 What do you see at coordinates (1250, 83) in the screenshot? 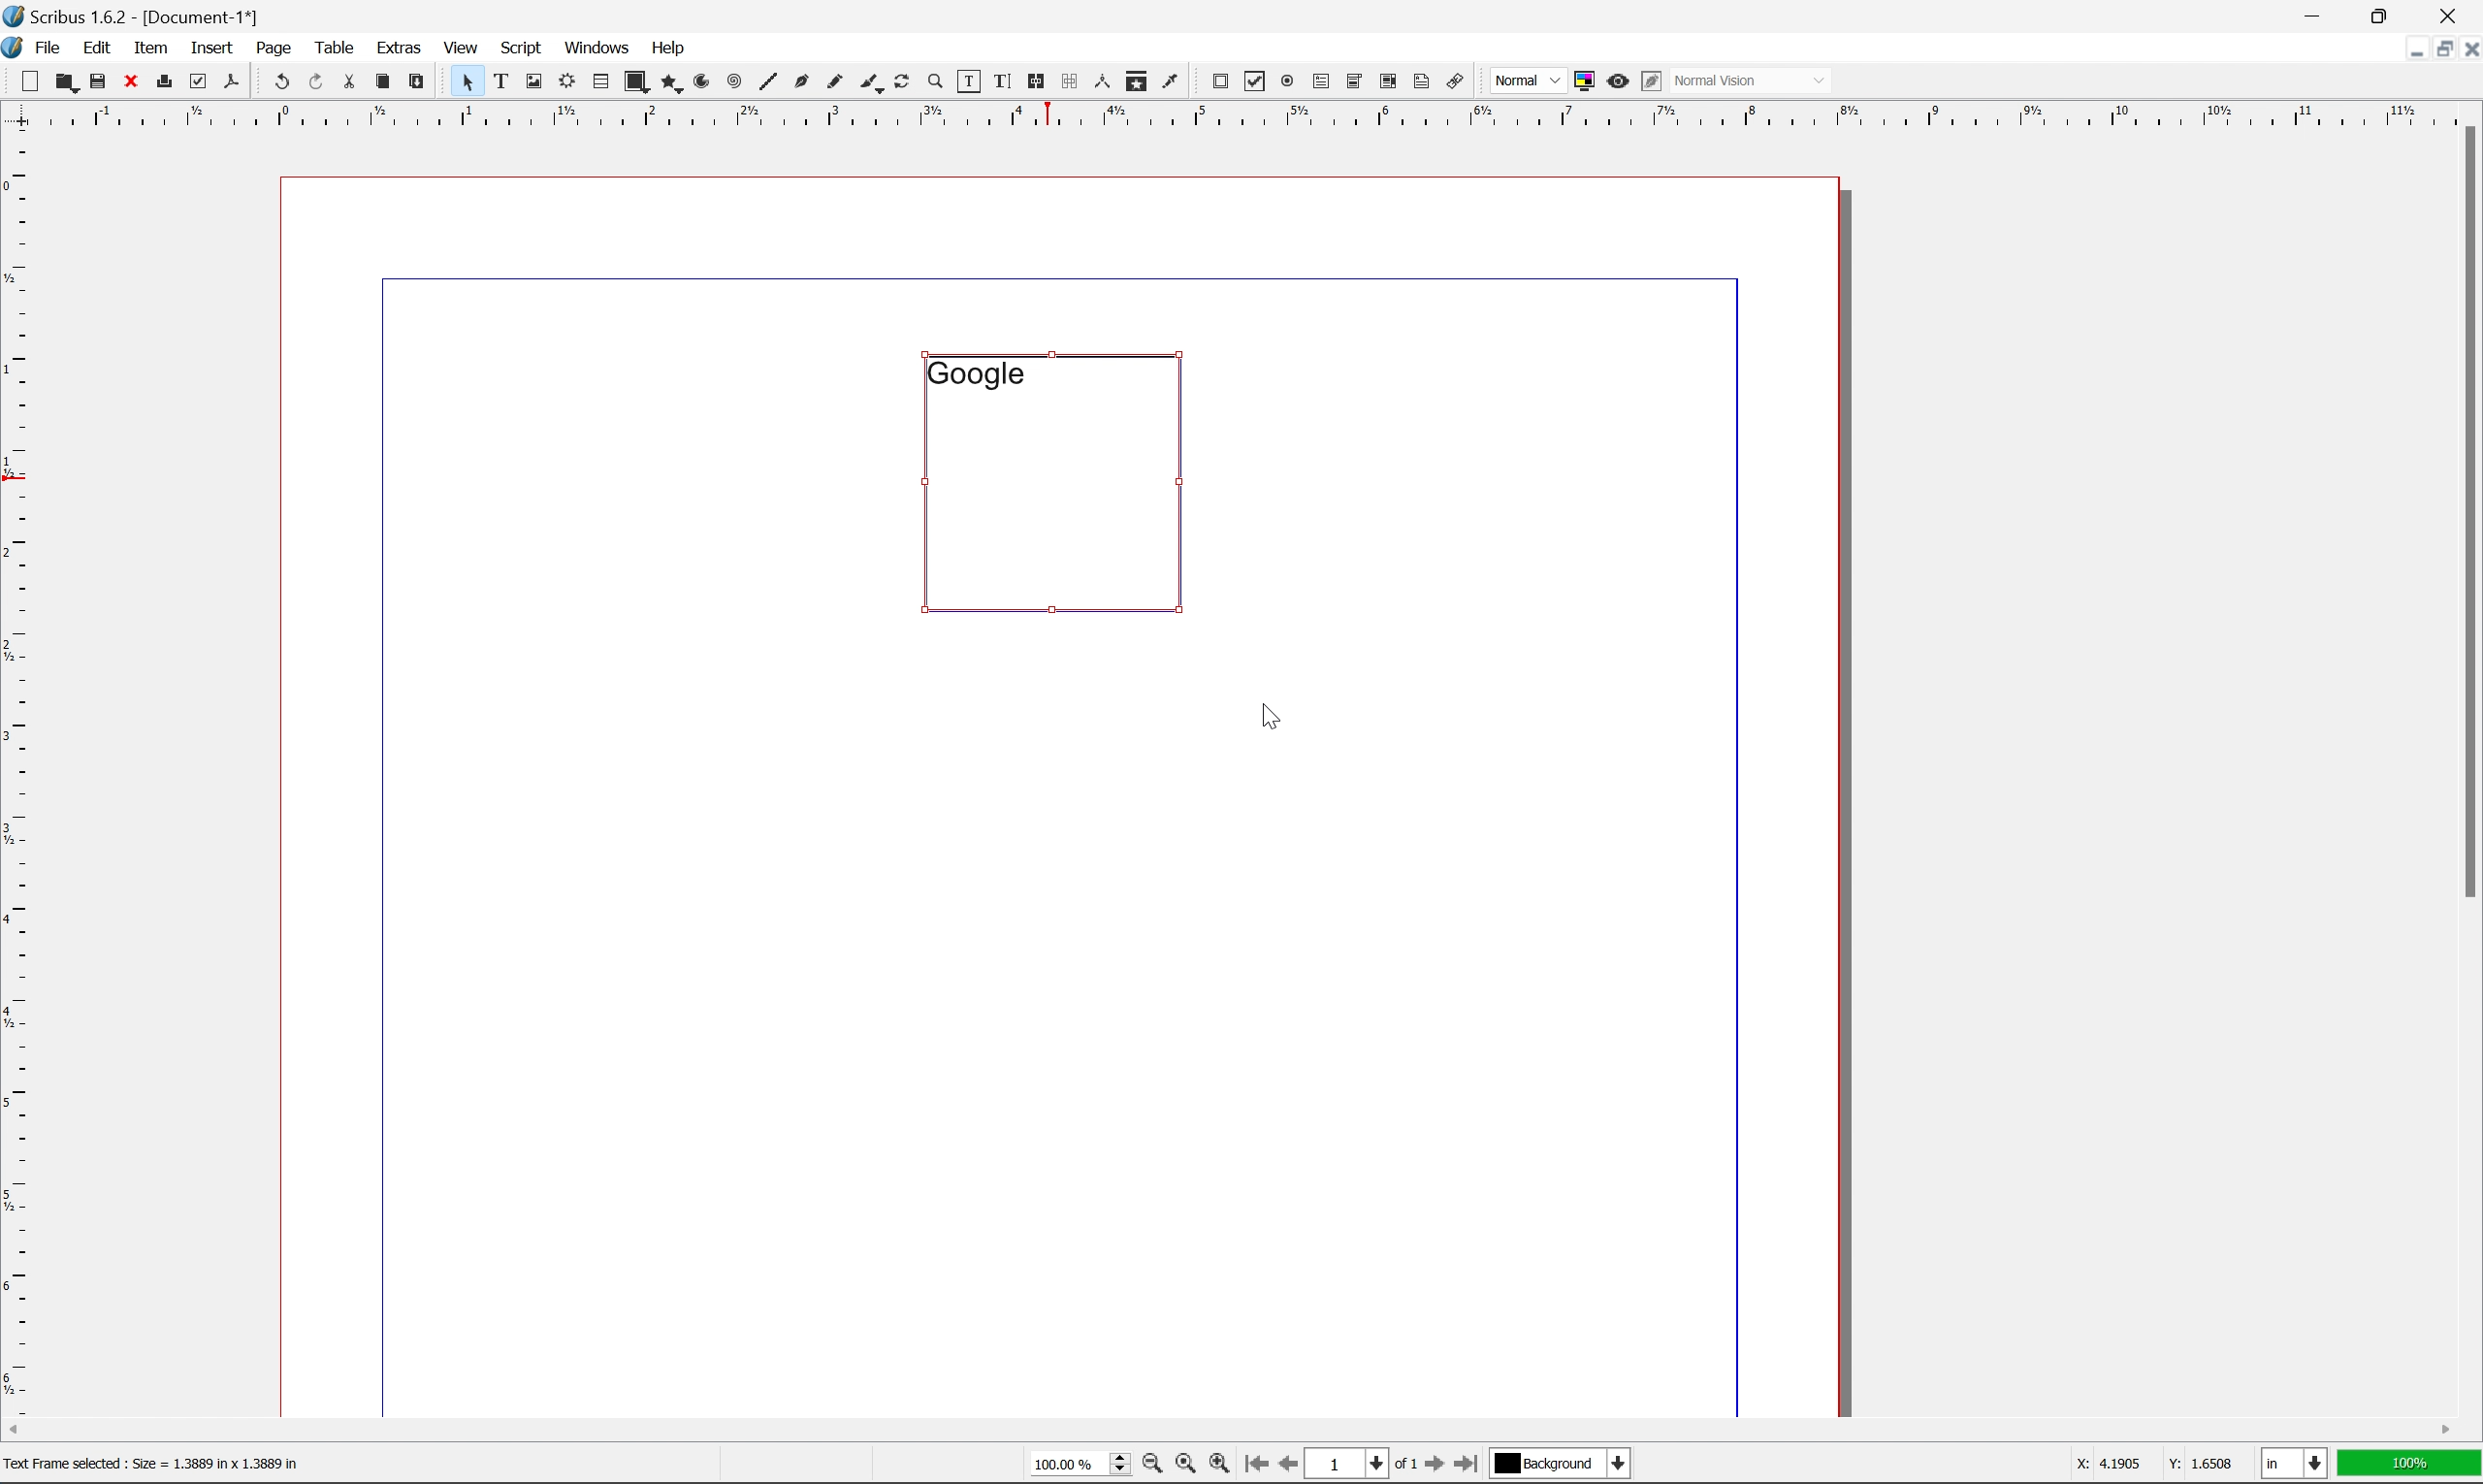
I see `pdf checkbox` at bounding box center [1250, 83].